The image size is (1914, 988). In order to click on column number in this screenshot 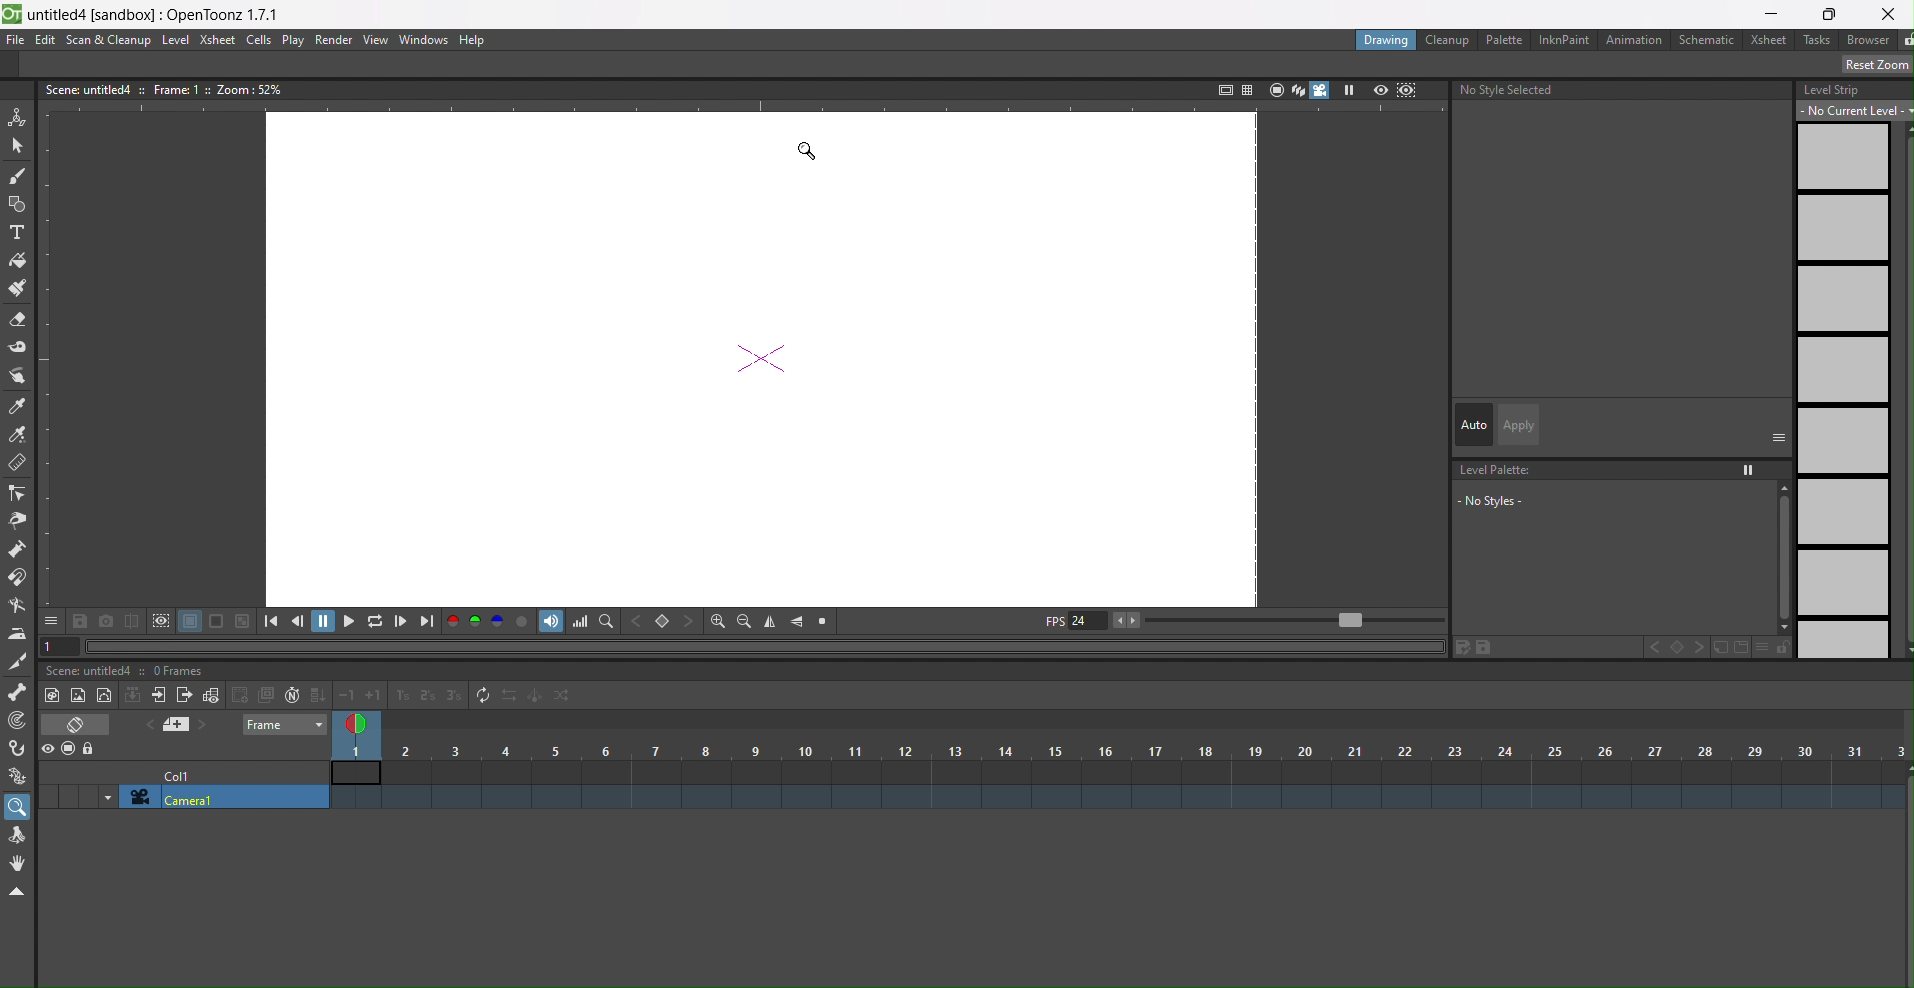, I will do `click(1120, 761)`.